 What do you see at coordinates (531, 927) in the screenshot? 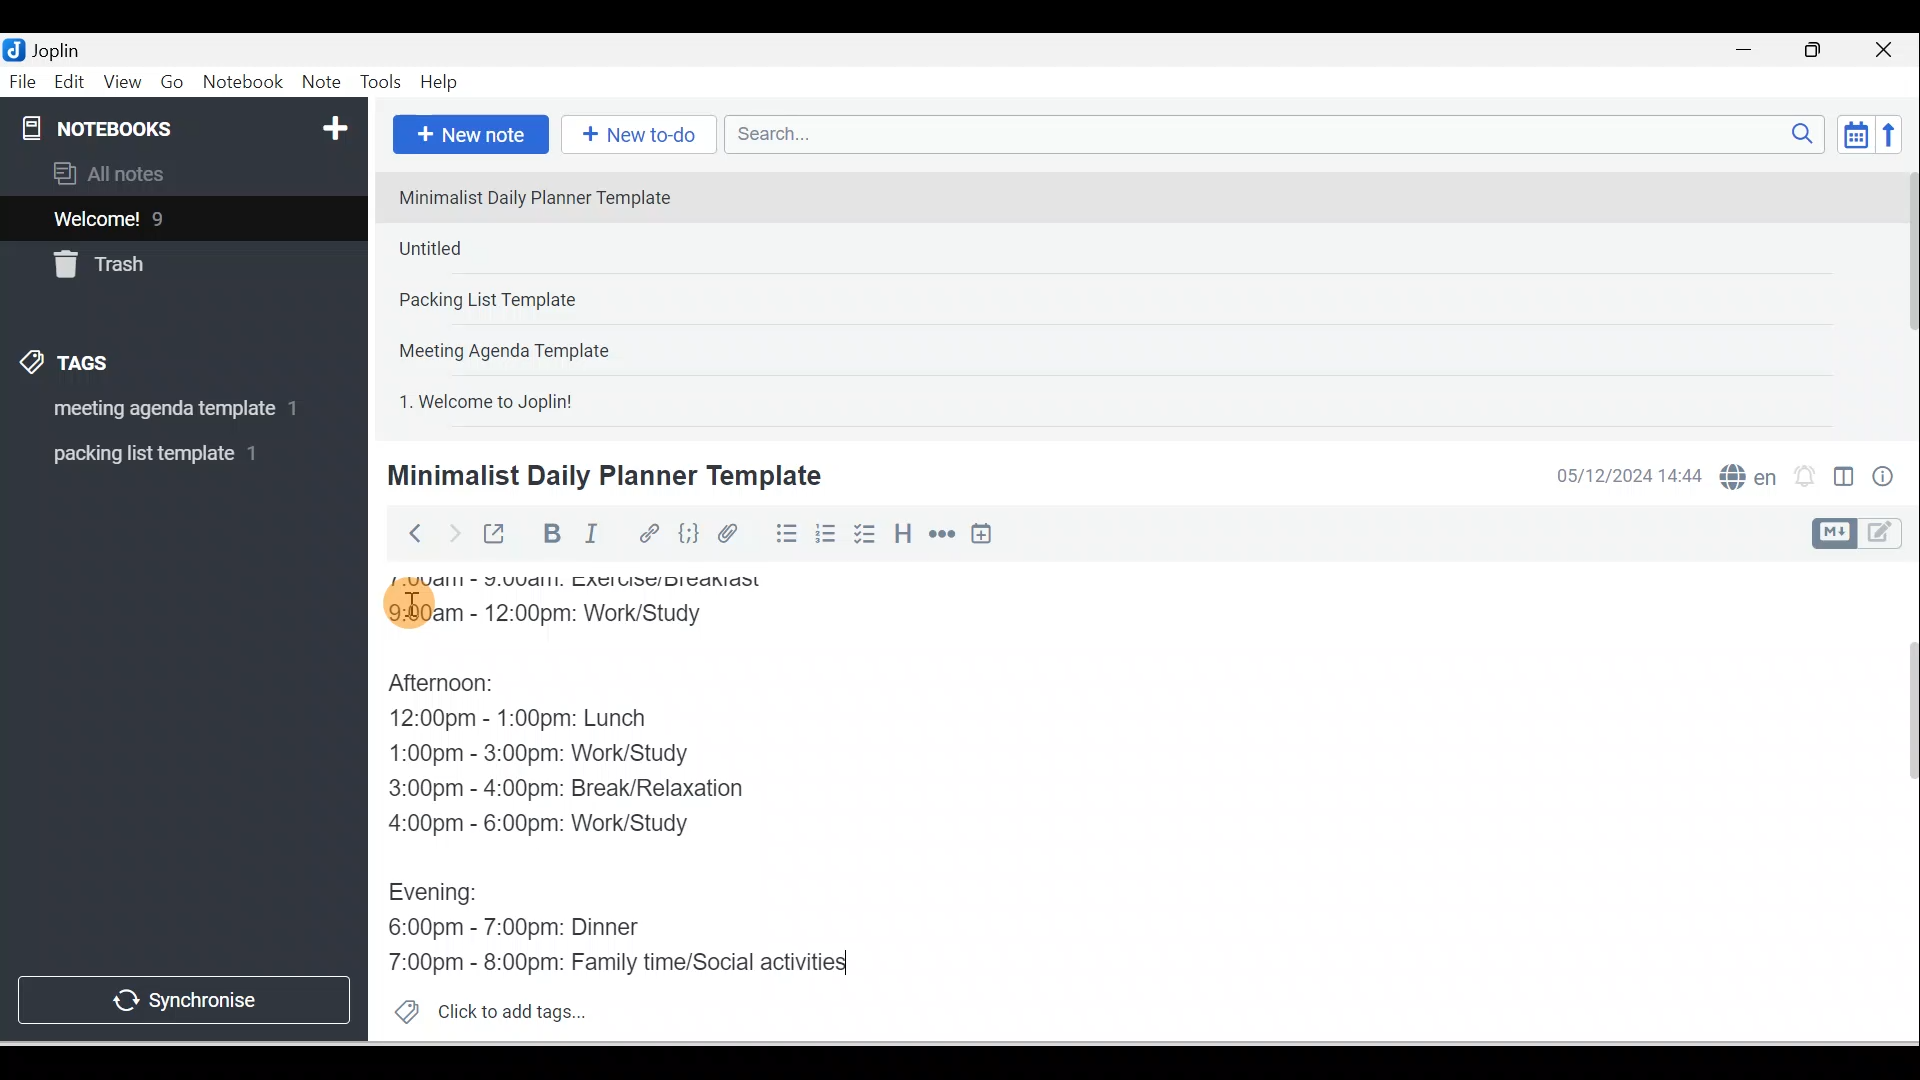
I see `6:00pm - 7:00pm: Dinner` at bounding box center [531, 927].